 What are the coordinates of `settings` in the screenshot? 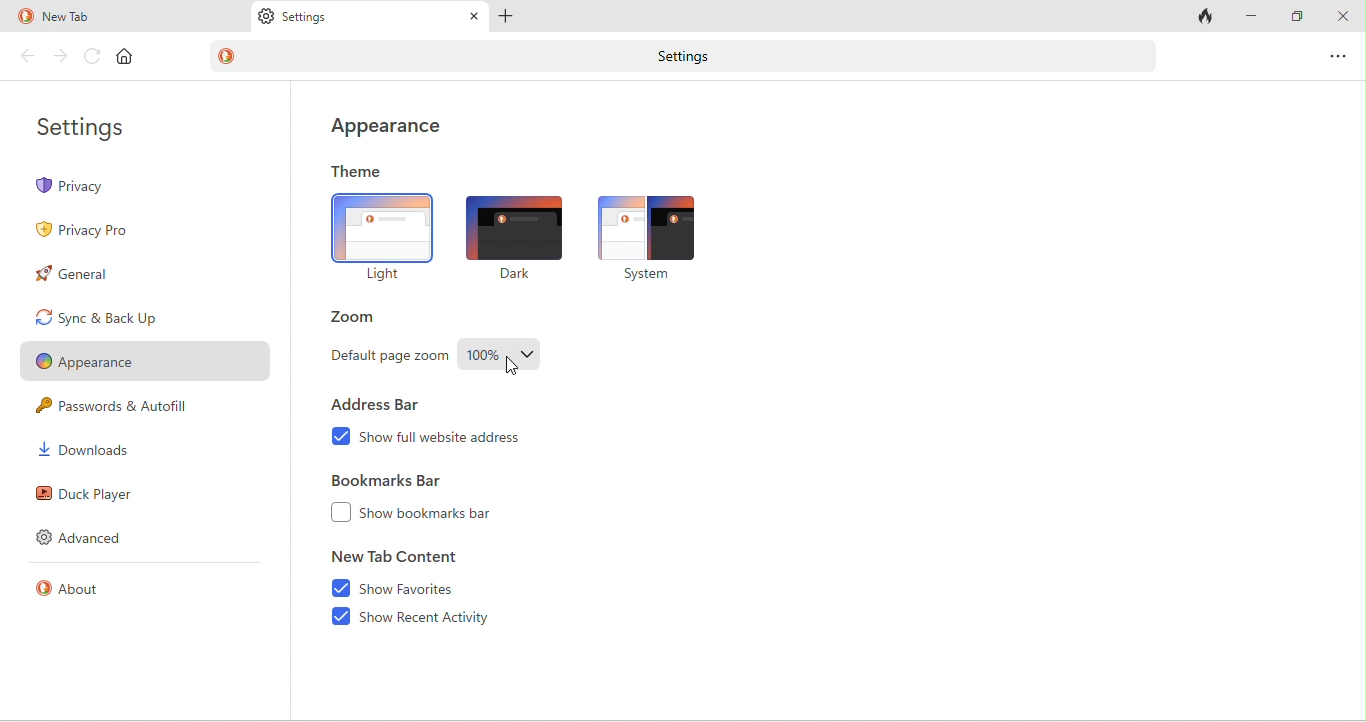 It's located at (678, 56).